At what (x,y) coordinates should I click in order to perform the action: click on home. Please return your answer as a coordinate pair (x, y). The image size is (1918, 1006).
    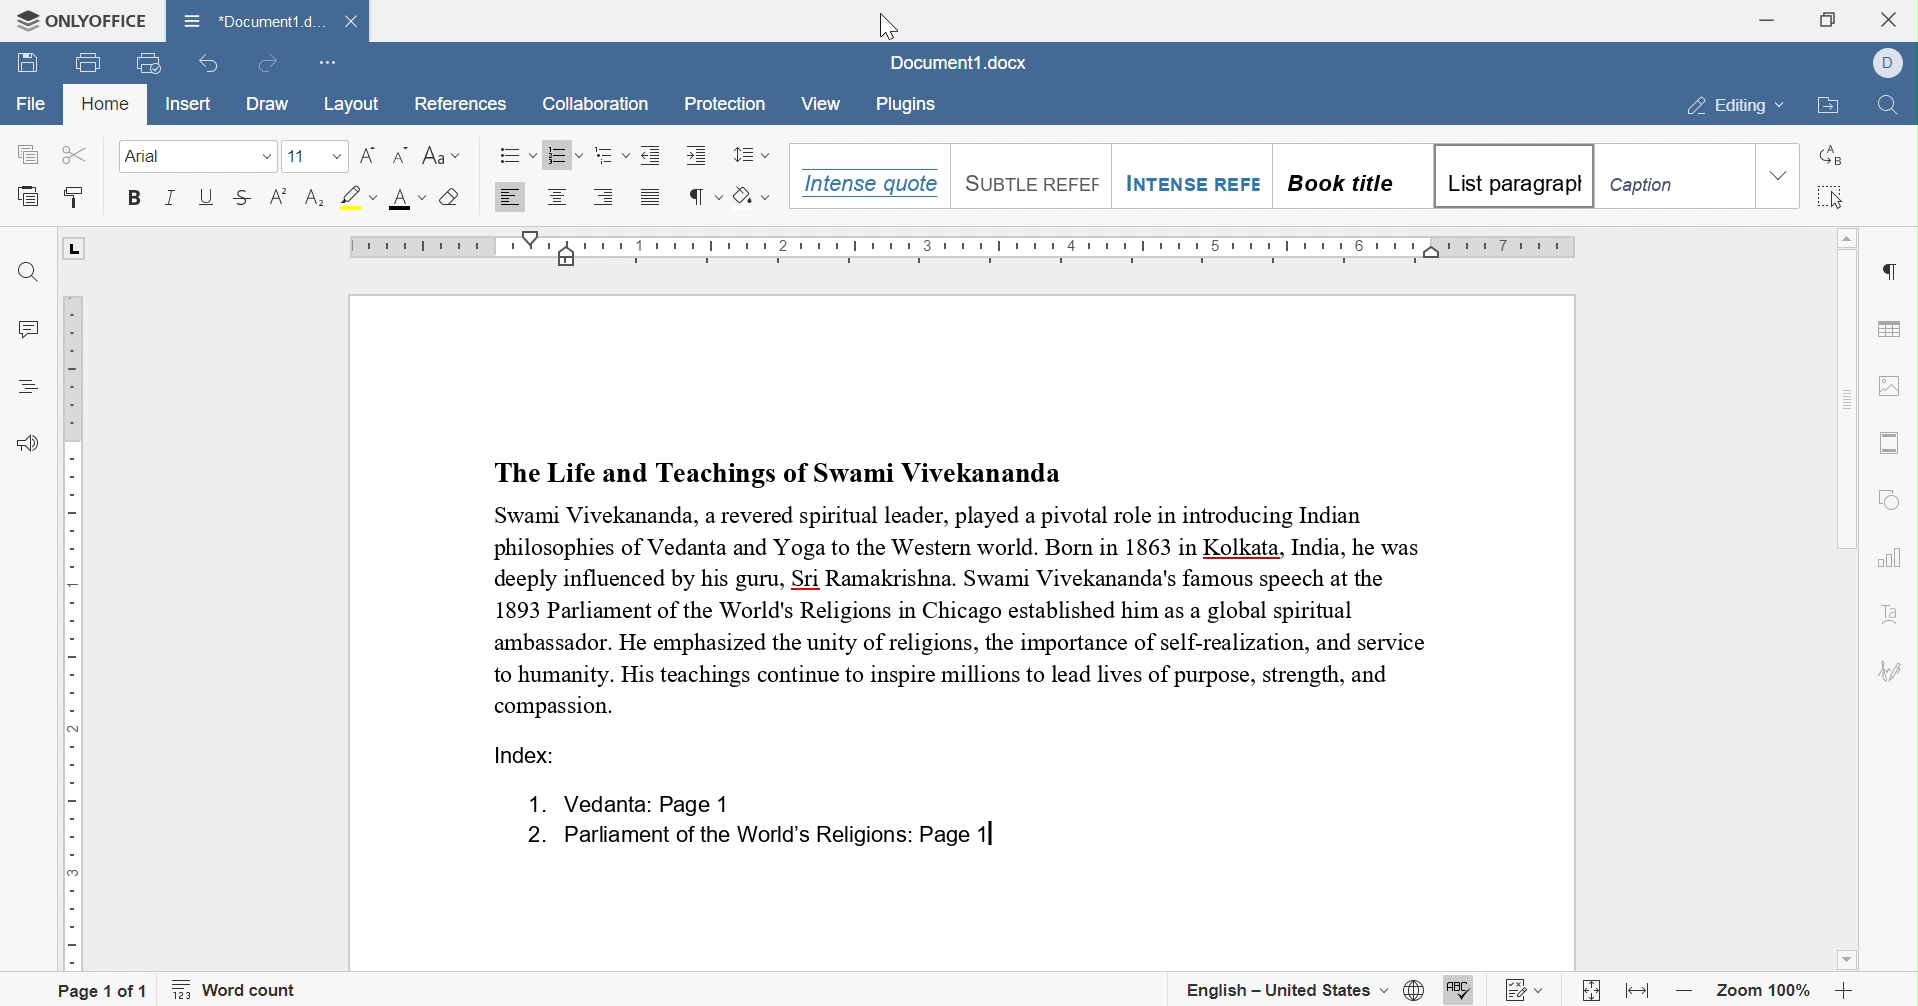
    Looking at the image, I should click on (105, 103).